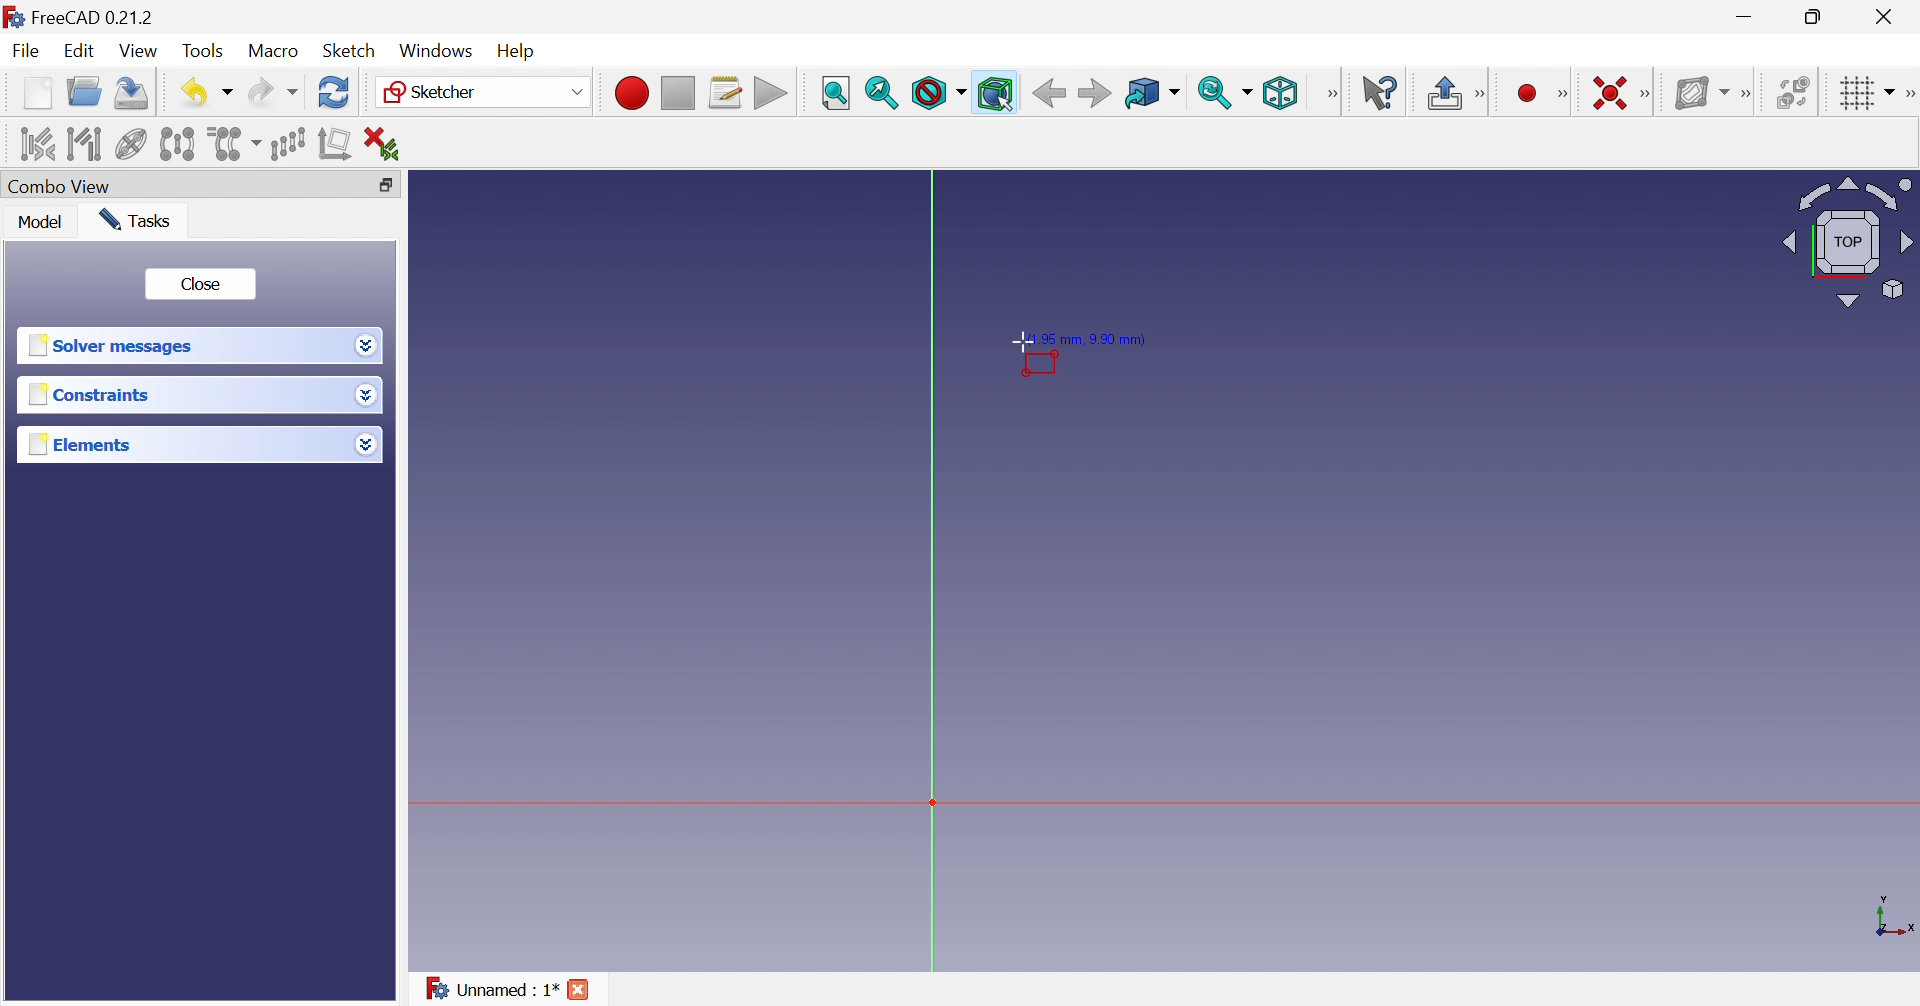 The width and height of the screenshot is (1920, 1006). What do you see at coordinates (579, 988) in the screenshot?
I see `Close` at bounding box center [579, 988].